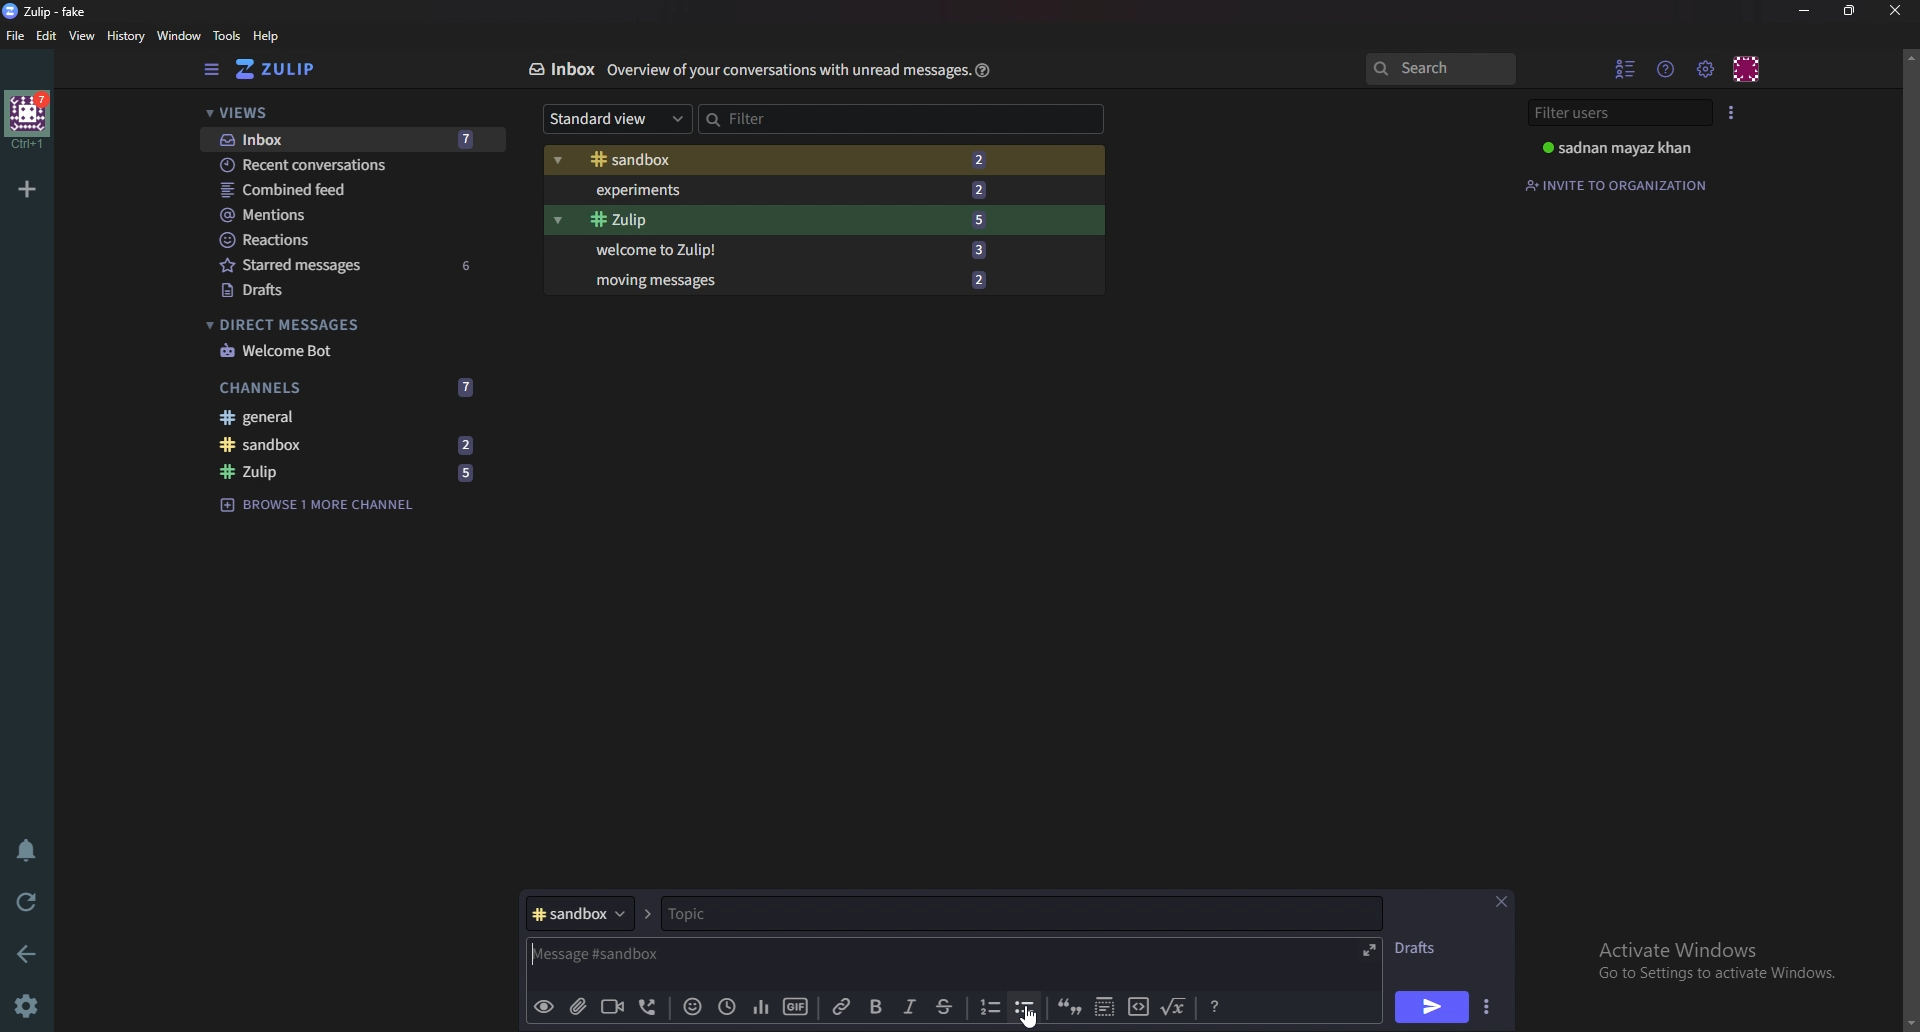 The width and height of the screenshot is (1920, 1032). Describe the element at coordinates (560, 69) in the screenshot. I see `Inbox` at that location.